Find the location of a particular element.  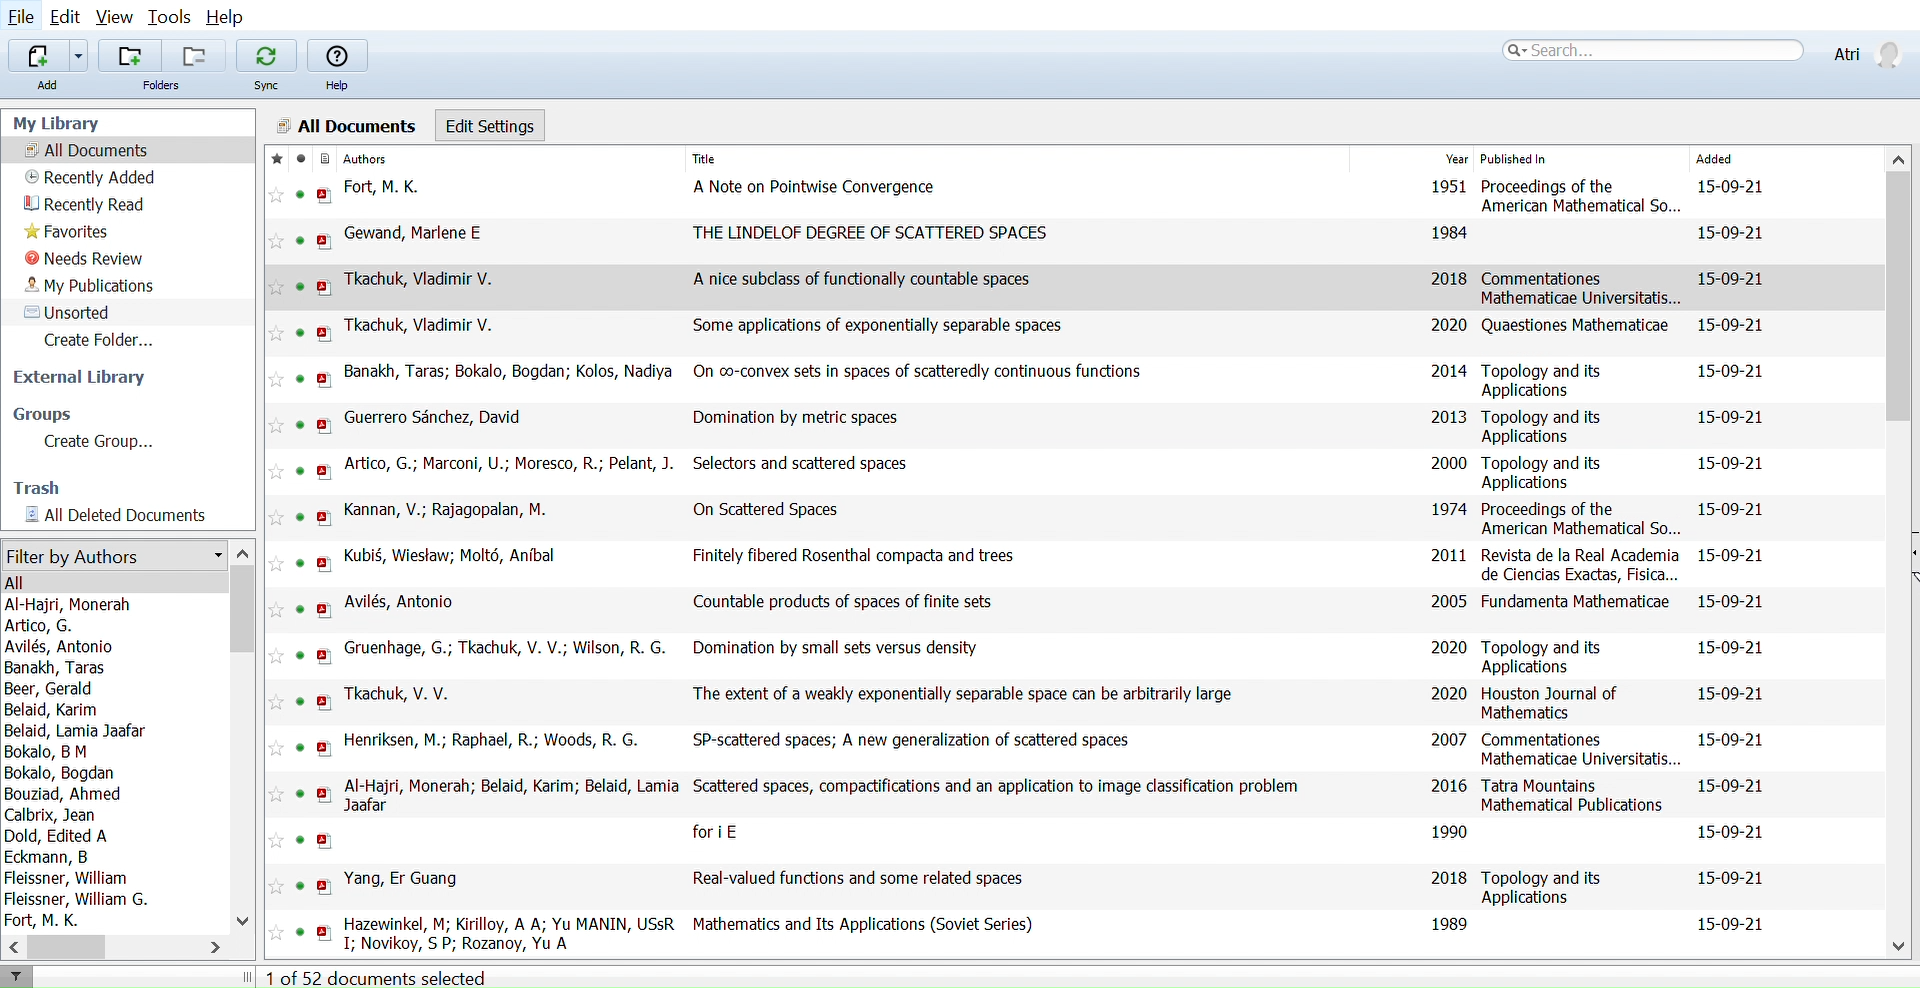

Proceedings of the American Mathematical So... is located at coordinates (1582, 197).